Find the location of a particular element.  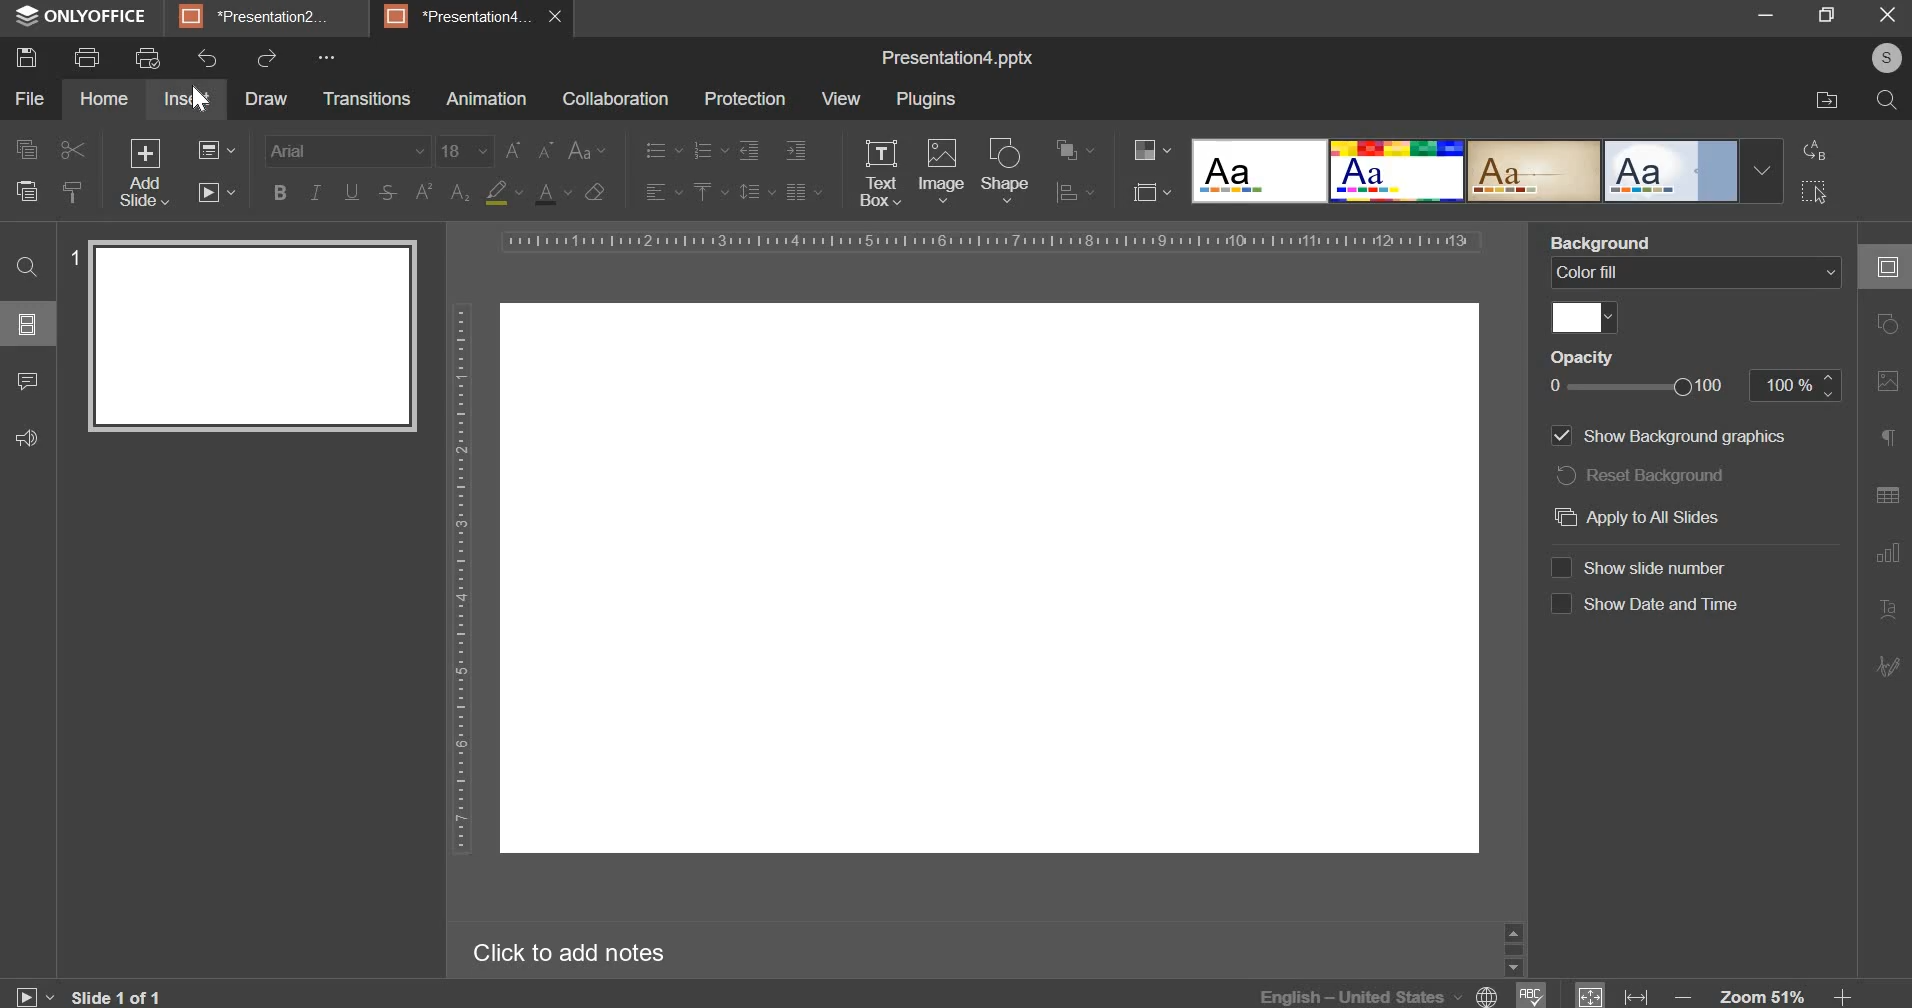

workspace is located at coordinates (991, 577).